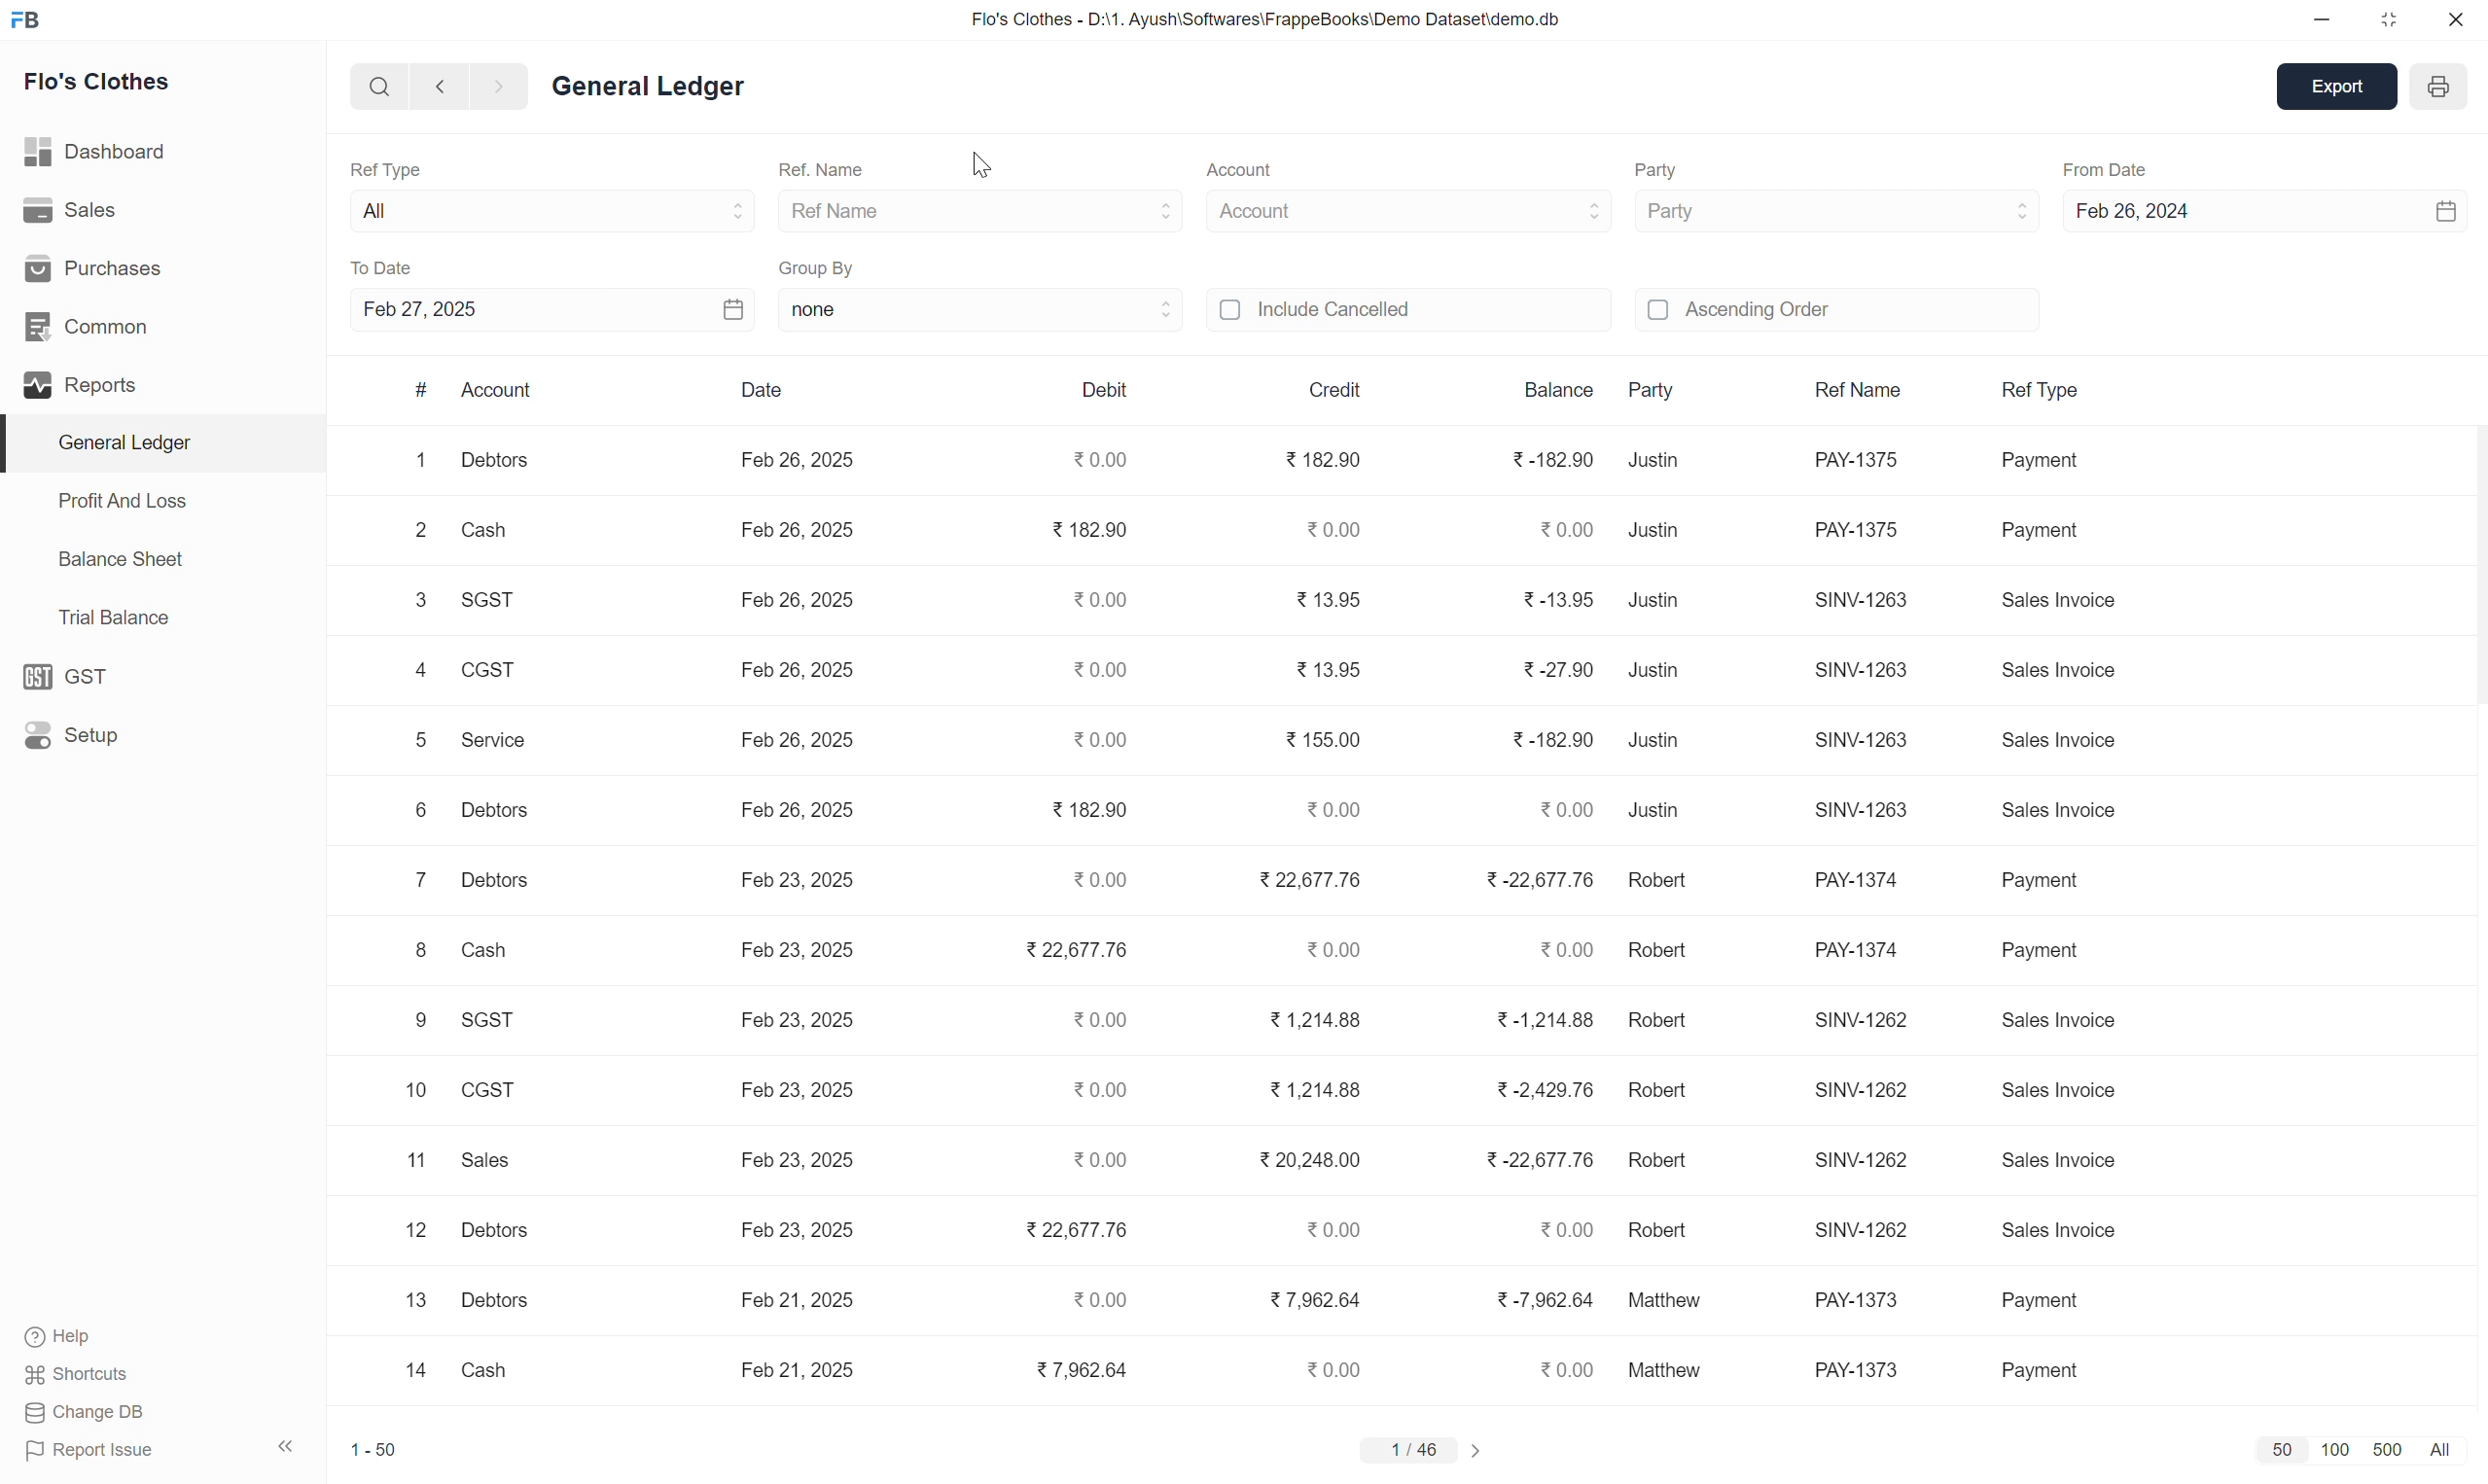 The width and height of the screenshot is (2488, 1484). Describe the element at coordinates (1072, 1373) in the screenshot. I see `7,962.64` at that location.